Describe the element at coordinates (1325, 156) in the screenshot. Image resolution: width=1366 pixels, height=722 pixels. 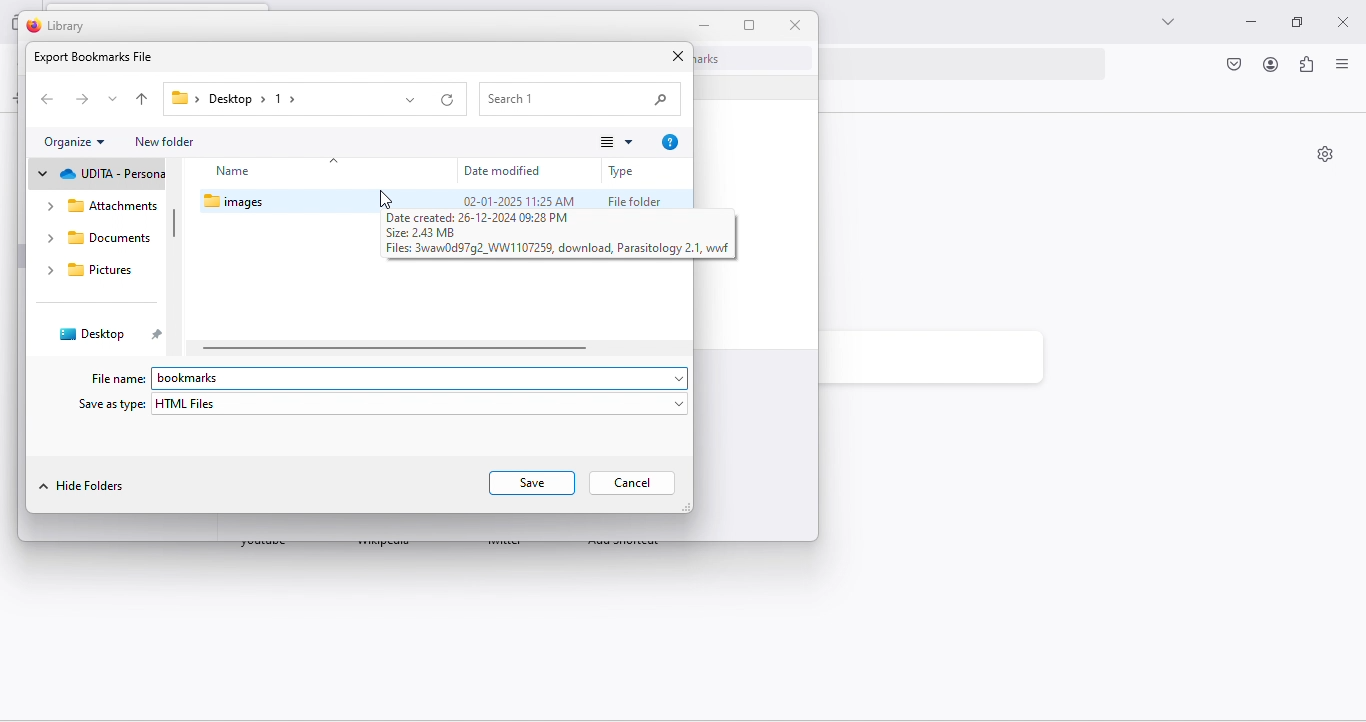
I see `settings` at that location.